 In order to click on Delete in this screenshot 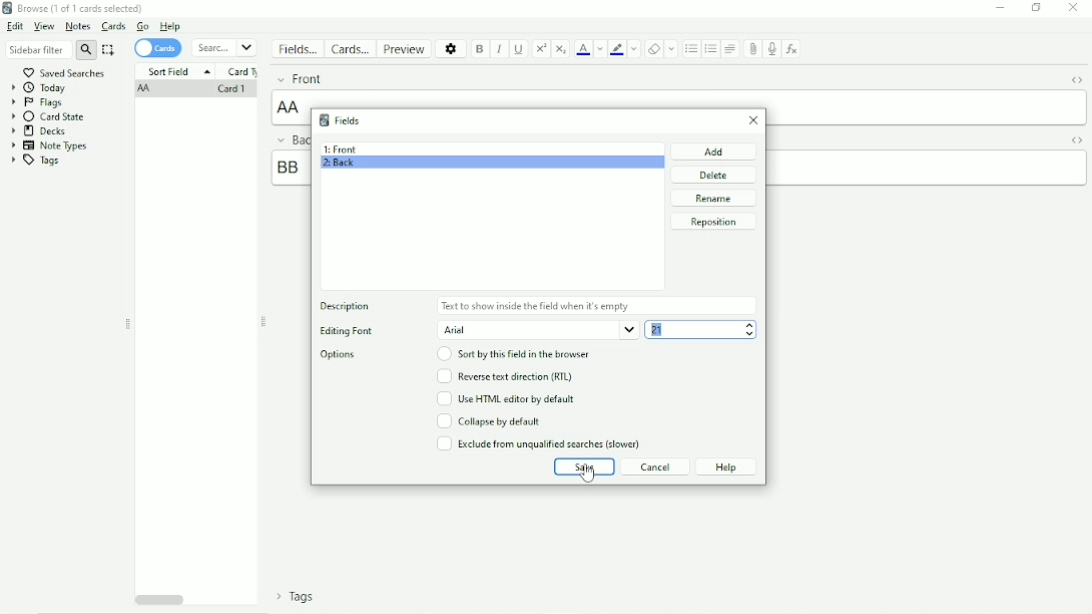, I will do `click(715, 175)`.